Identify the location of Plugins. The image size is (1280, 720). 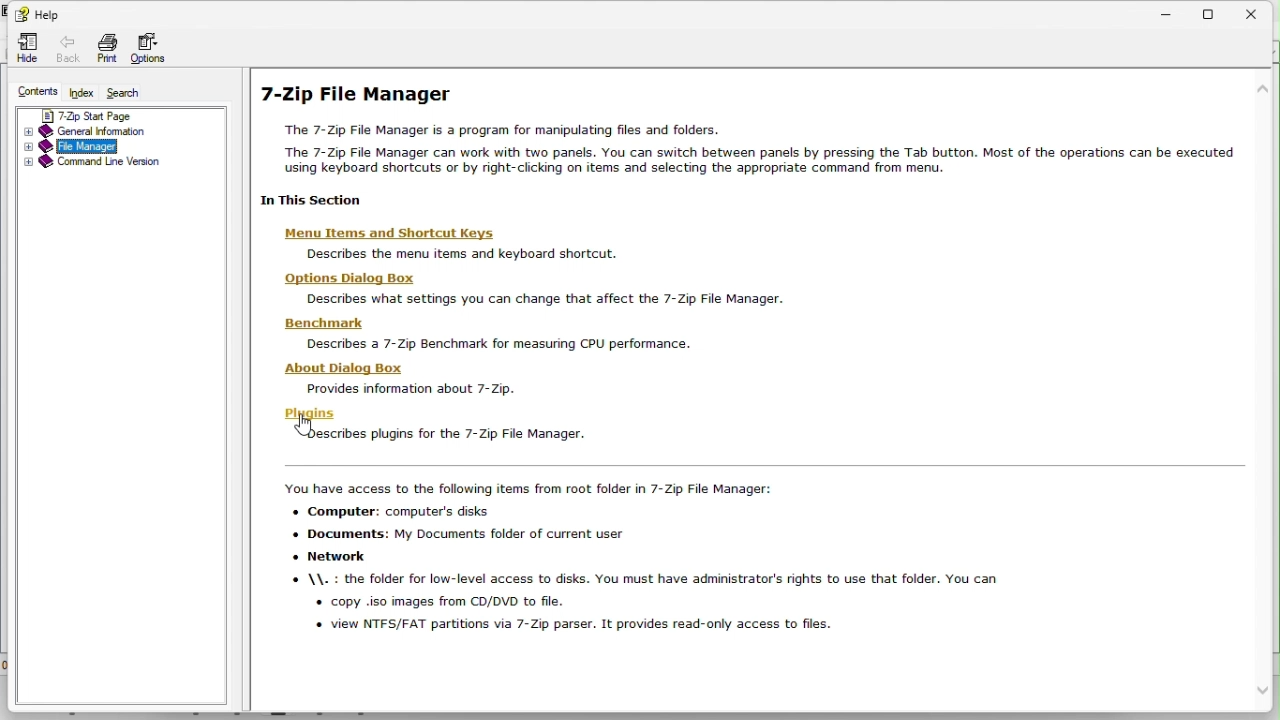
(312, 413).